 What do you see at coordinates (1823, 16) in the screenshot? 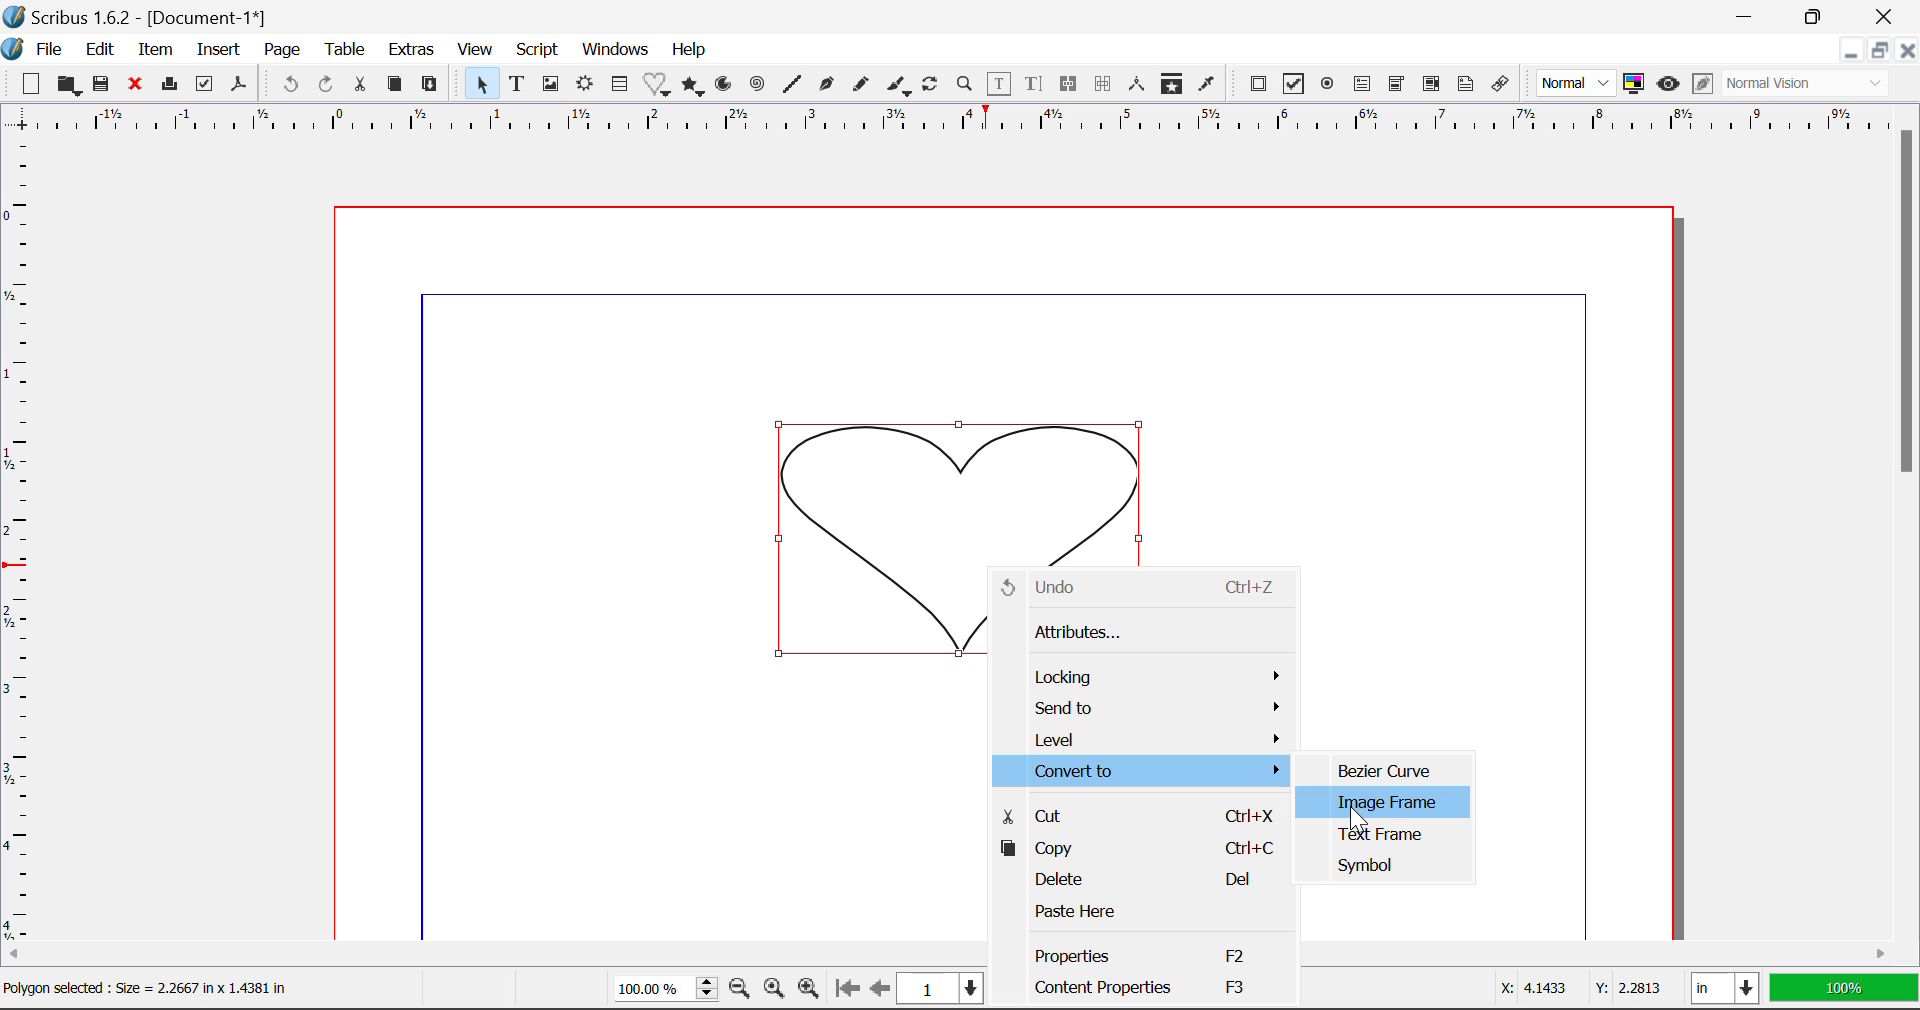
I see `Minimize` at bounding box center [1823, 16].